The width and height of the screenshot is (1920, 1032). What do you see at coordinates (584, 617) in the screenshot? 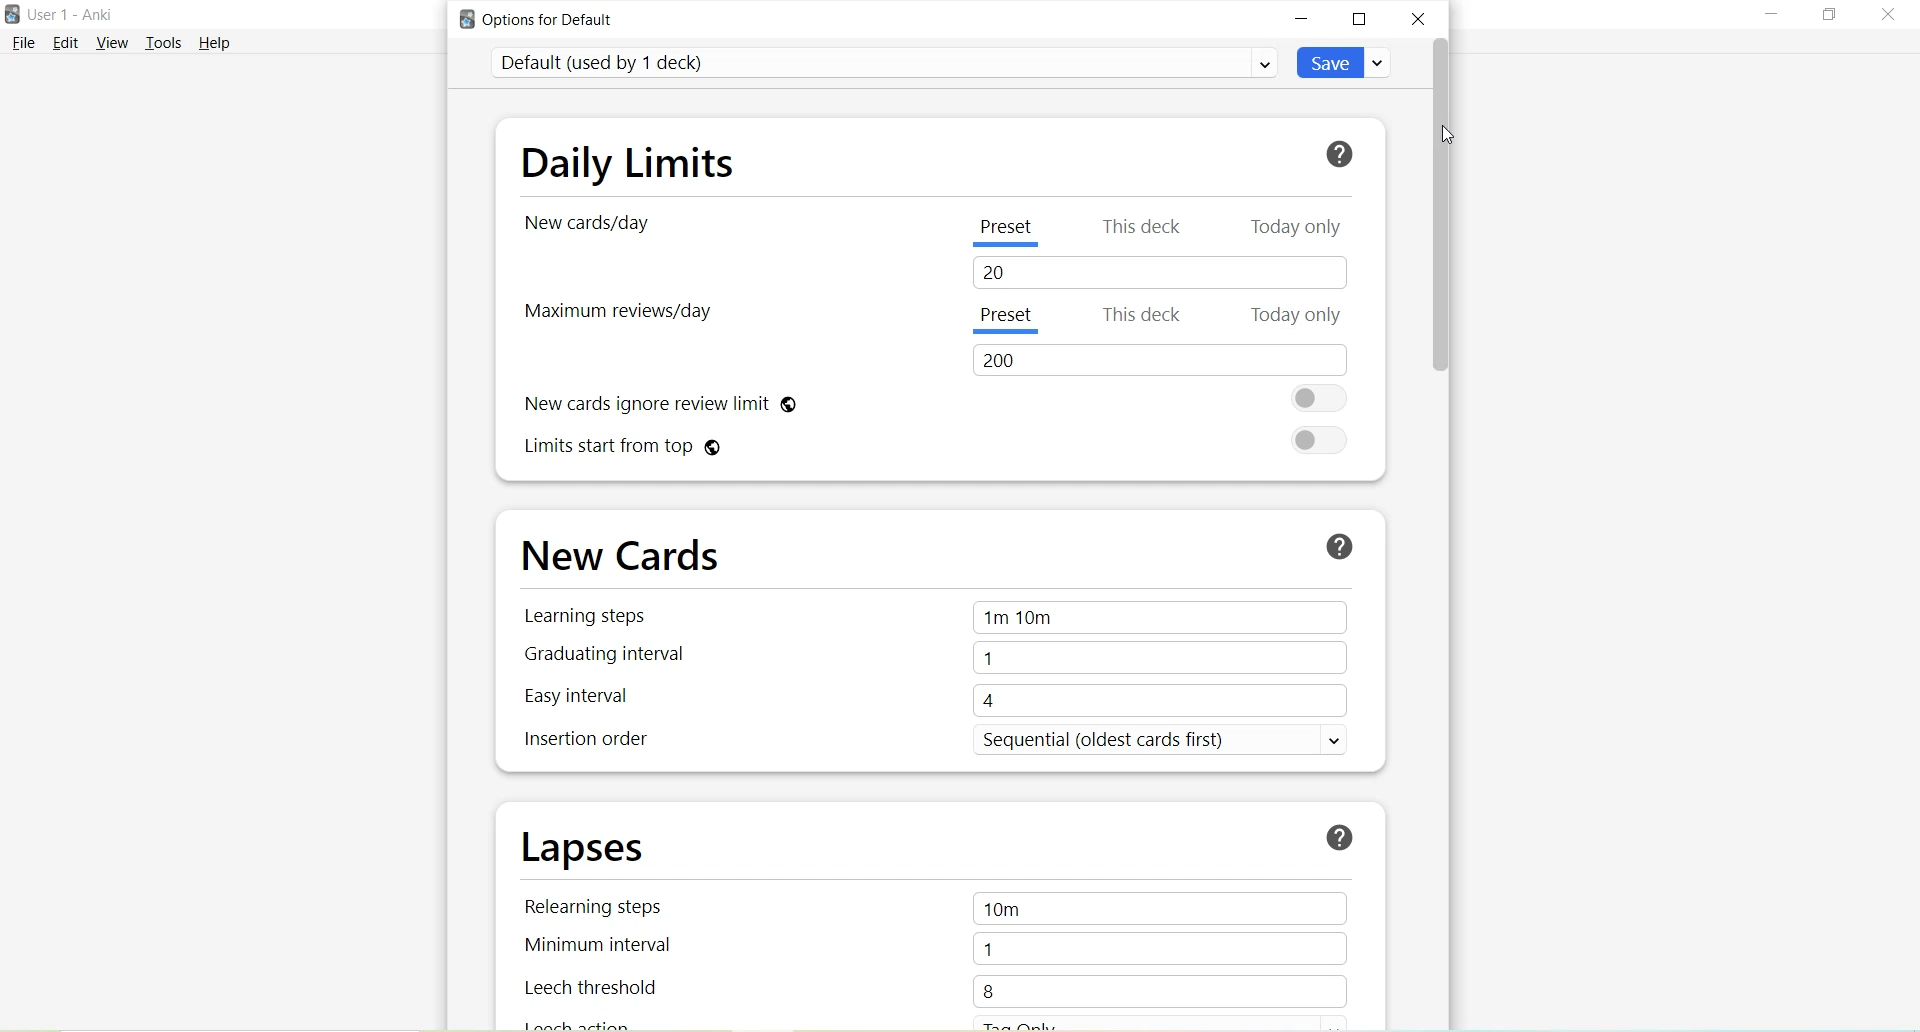
I see `Learning steps` at bounding box center [584, 617].